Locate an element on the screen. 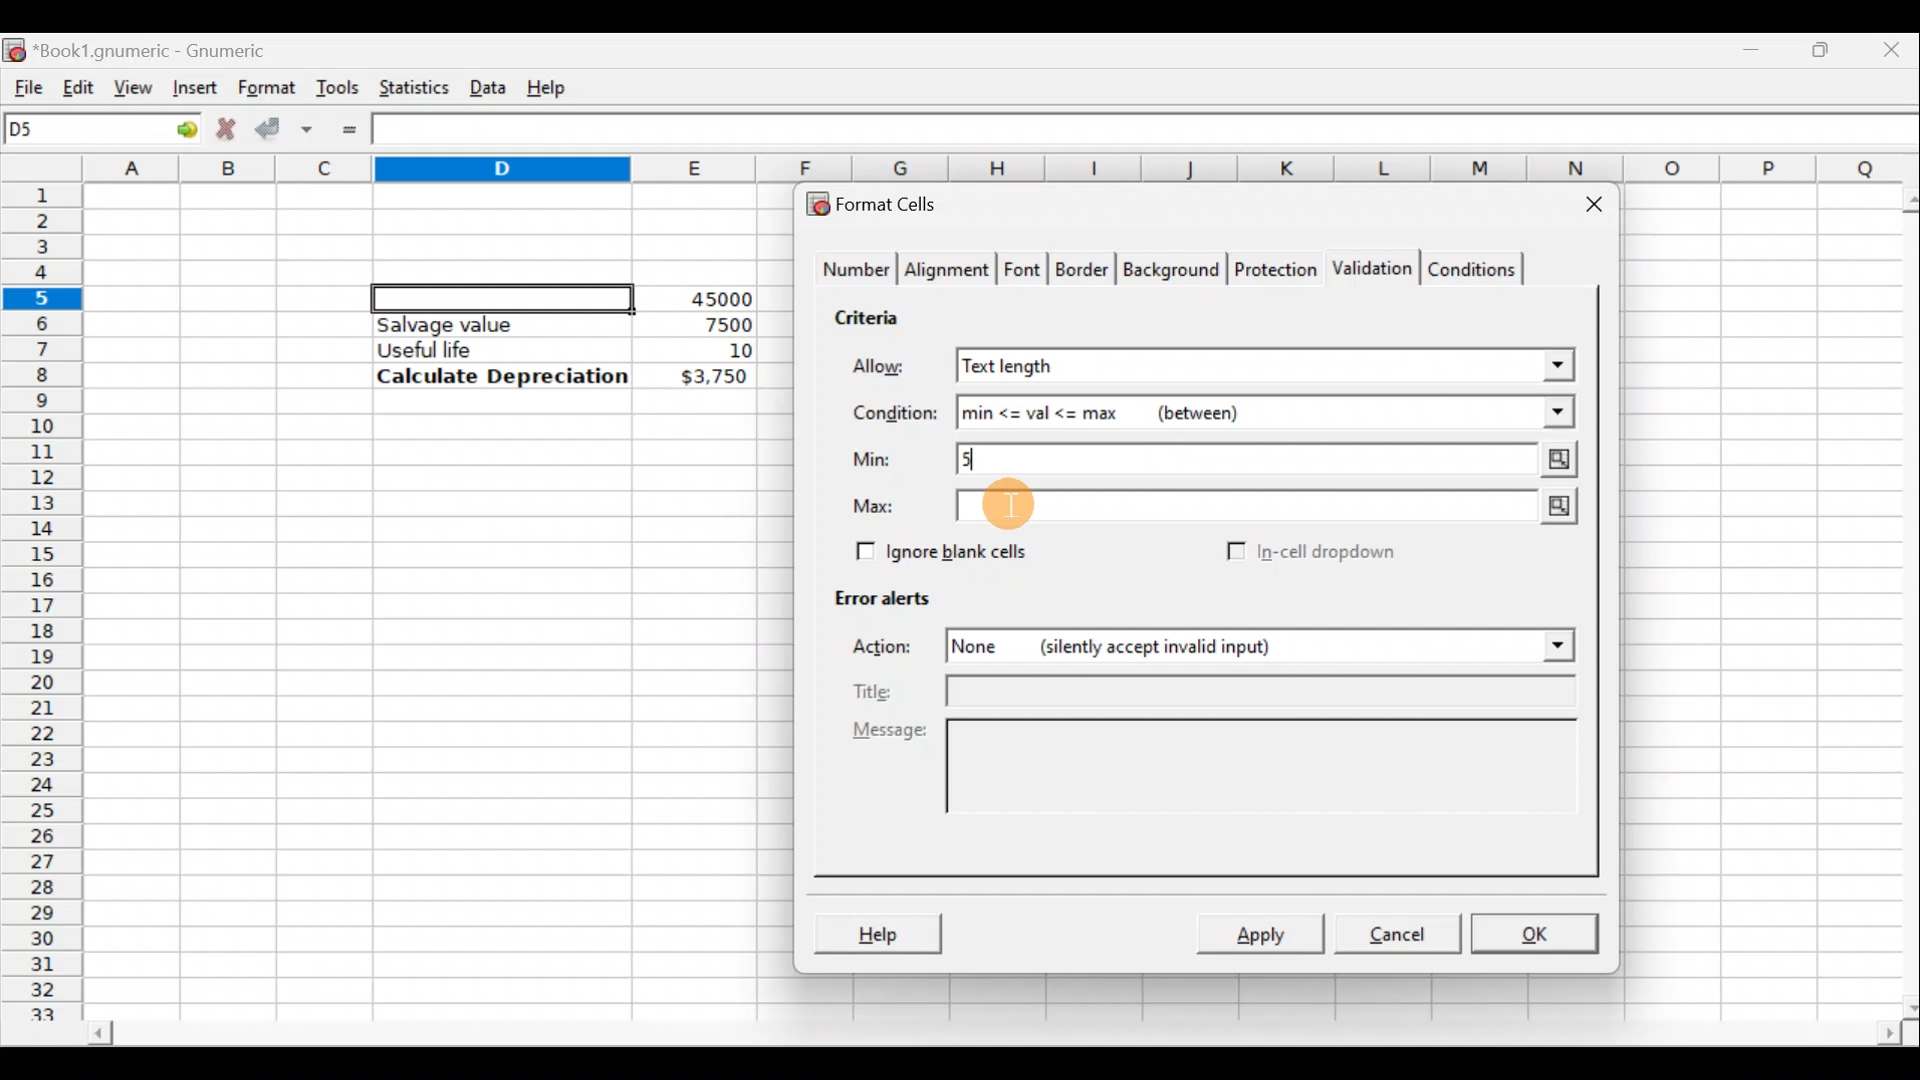 This screenshot has width=1920, height=1080. None (silently accept invalid input) is located at coordinates (1193, 645).